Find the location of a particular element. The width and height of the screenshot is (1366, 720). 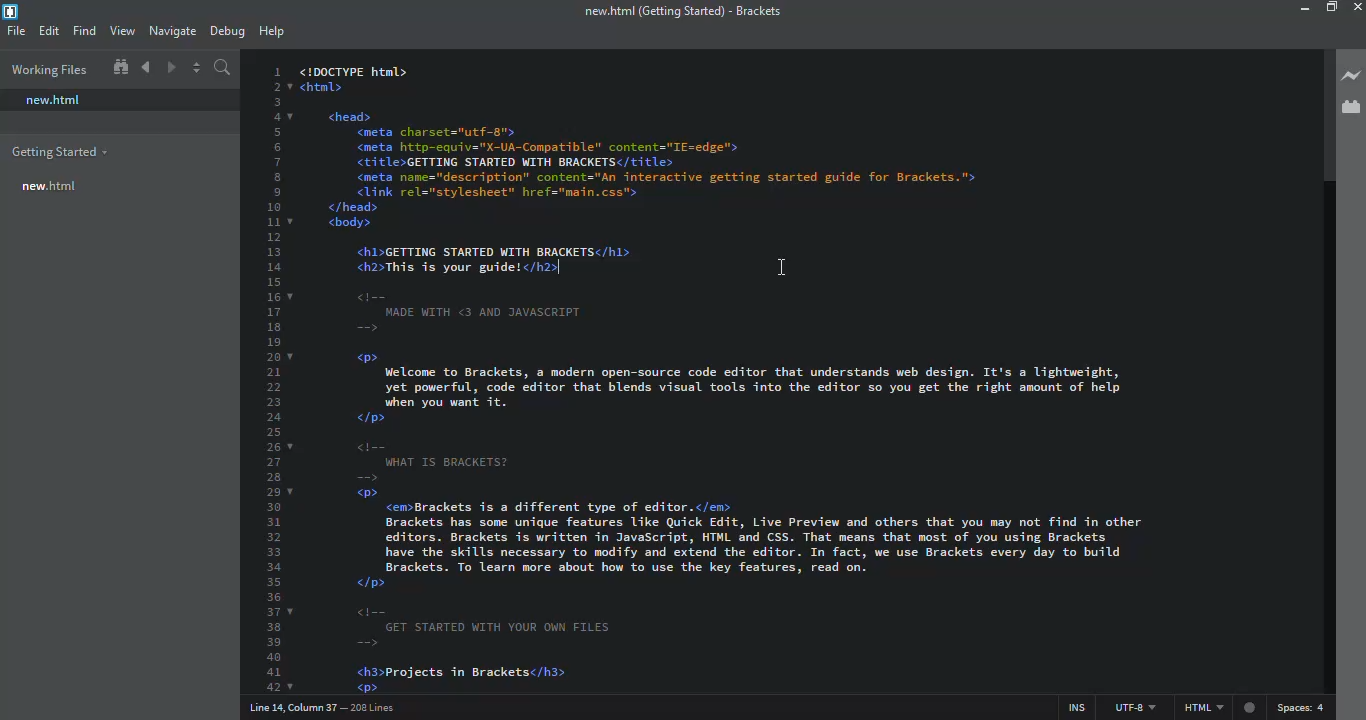

navigate is located at coordinates (176, 31).